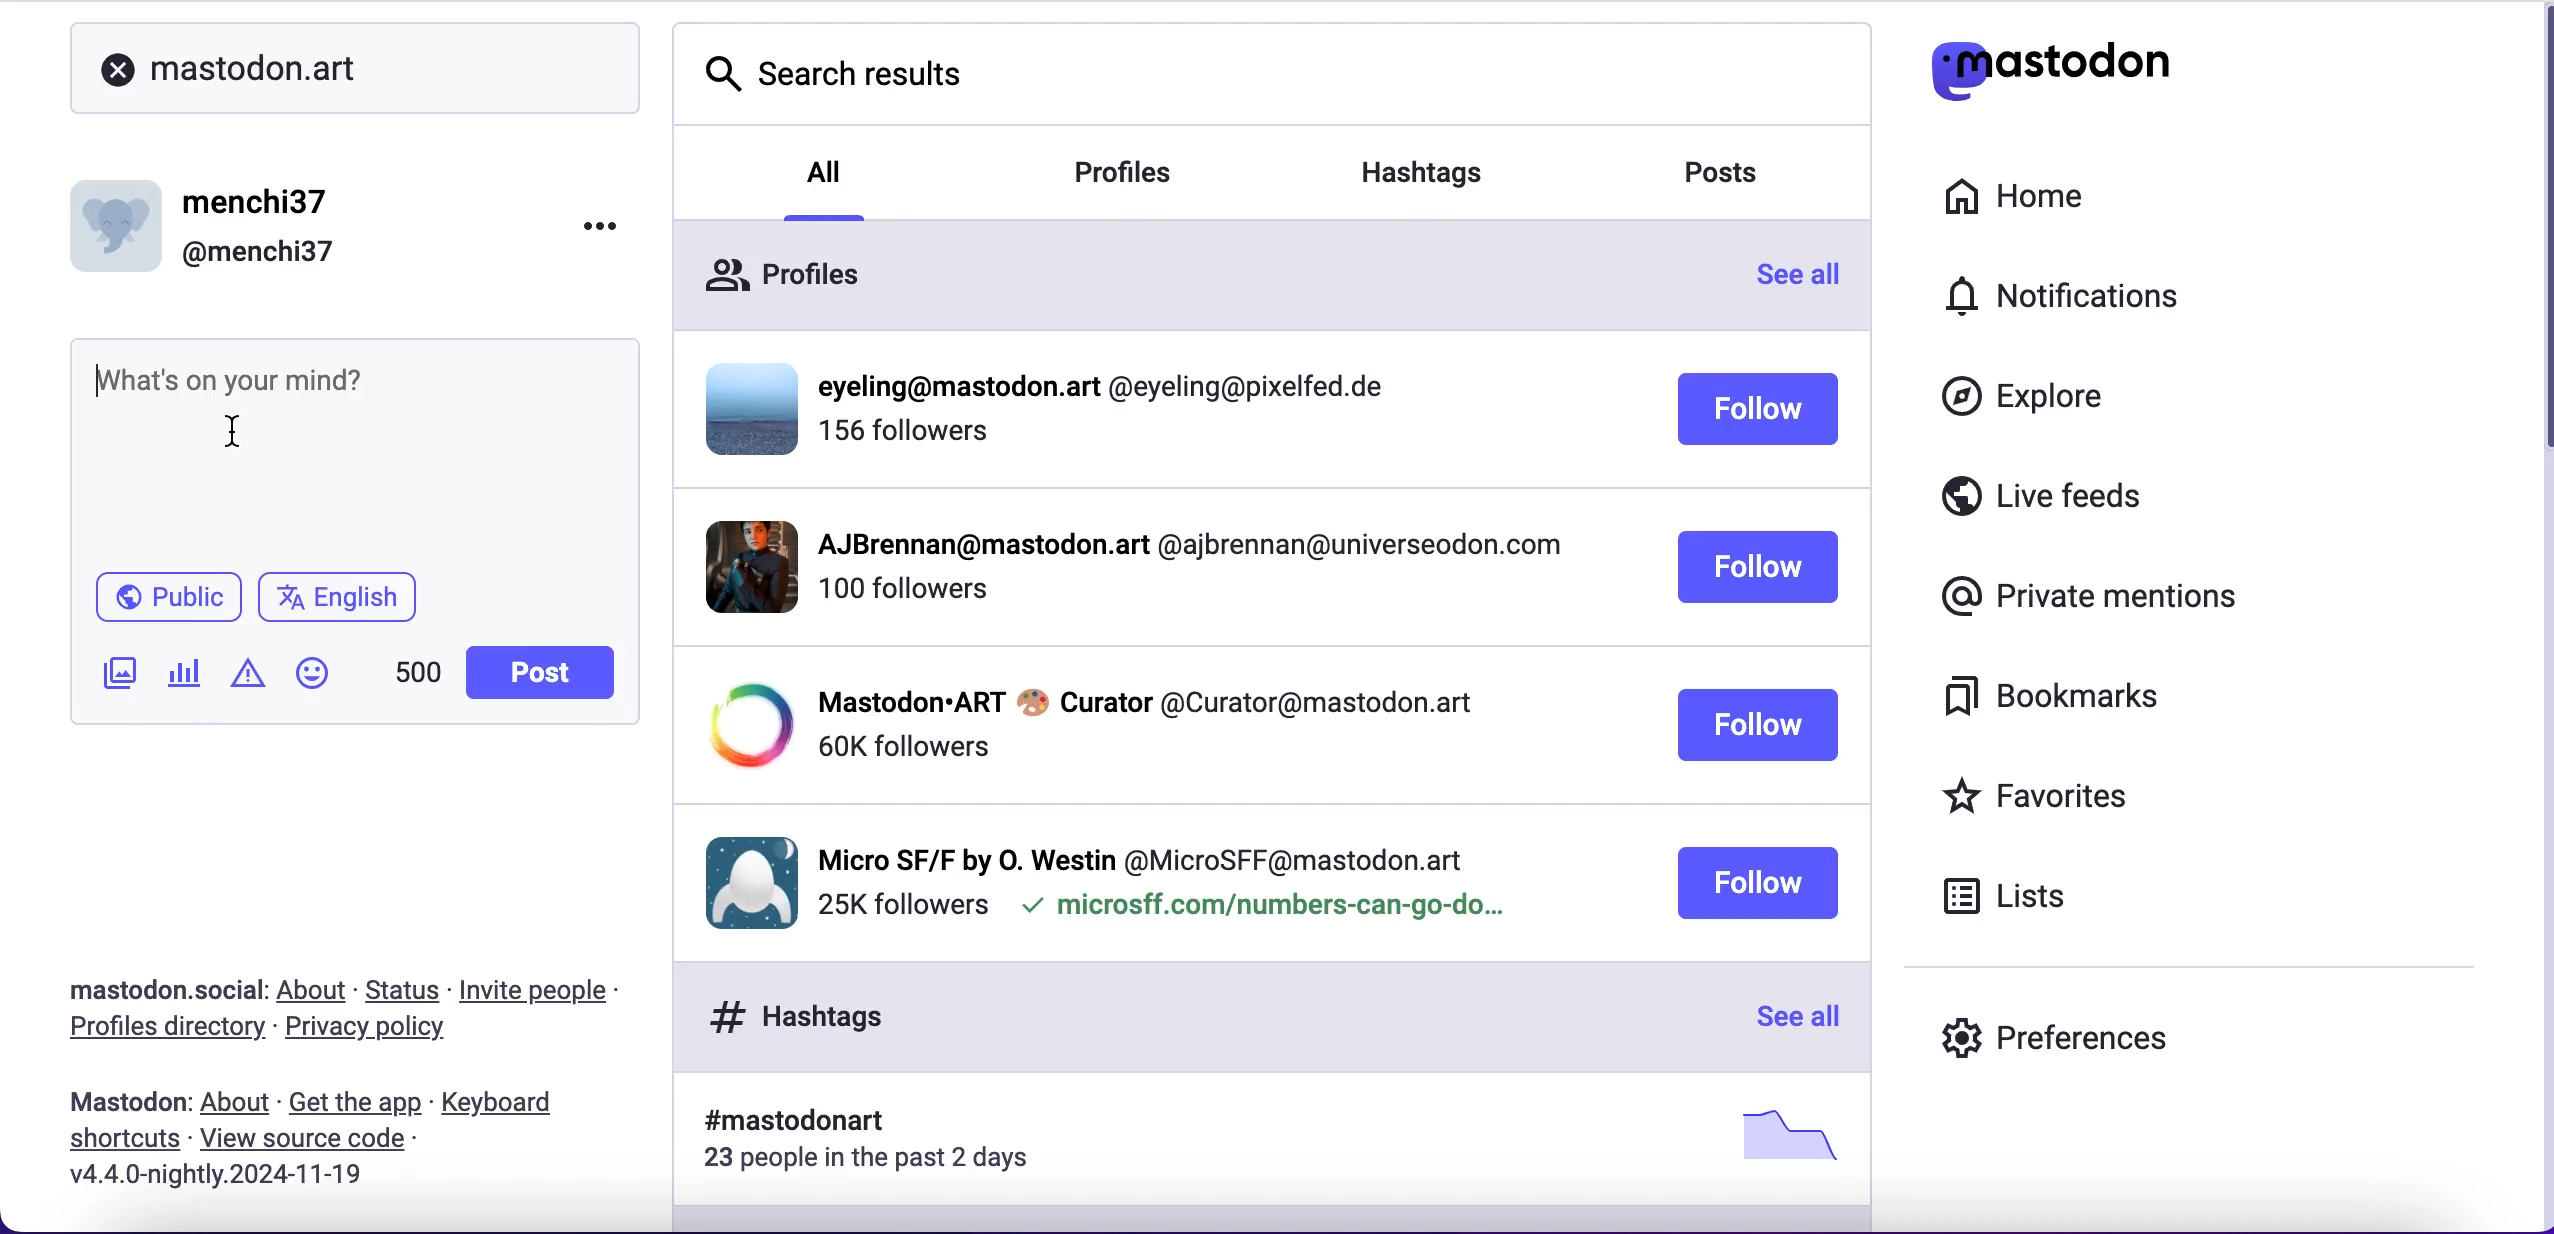 Image resolution: width=2554 pixels, height=1234 pixels. Describe the element at coordinates (1756, 883) in the screenshot. I see `follow` at that location.